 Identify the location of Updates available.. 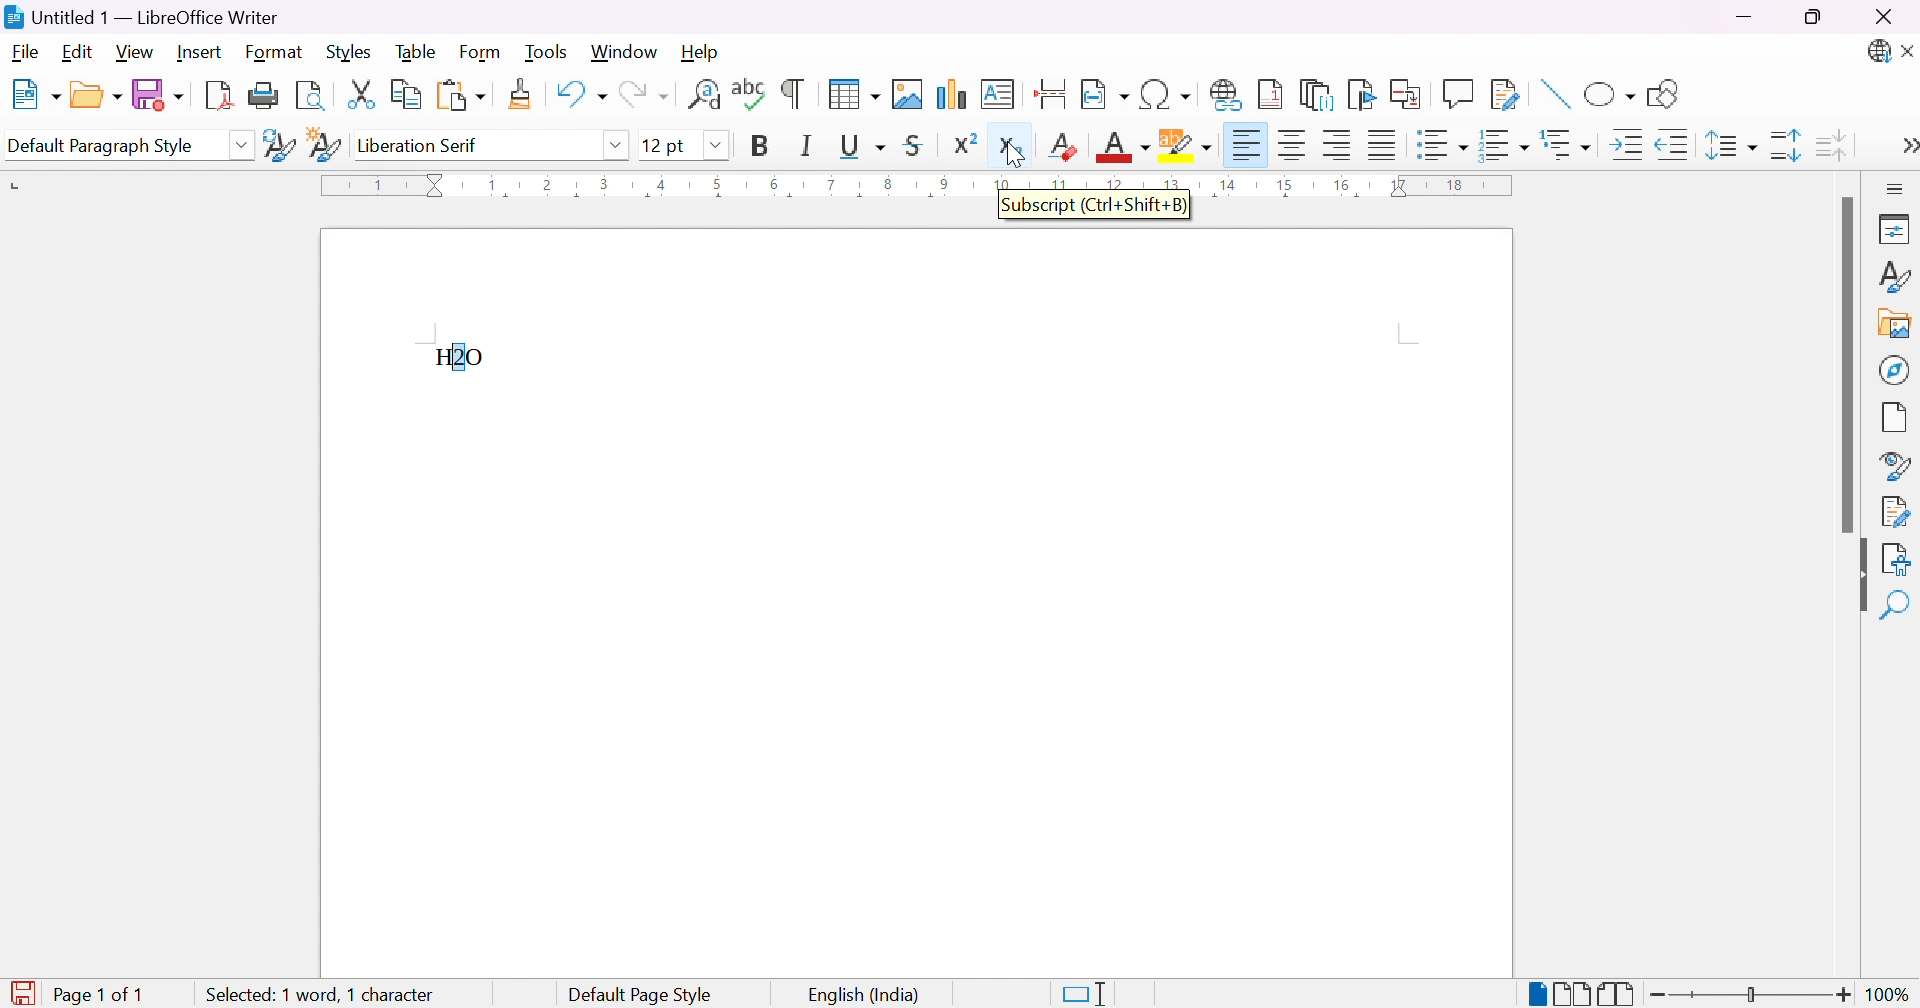
(1877, 52).